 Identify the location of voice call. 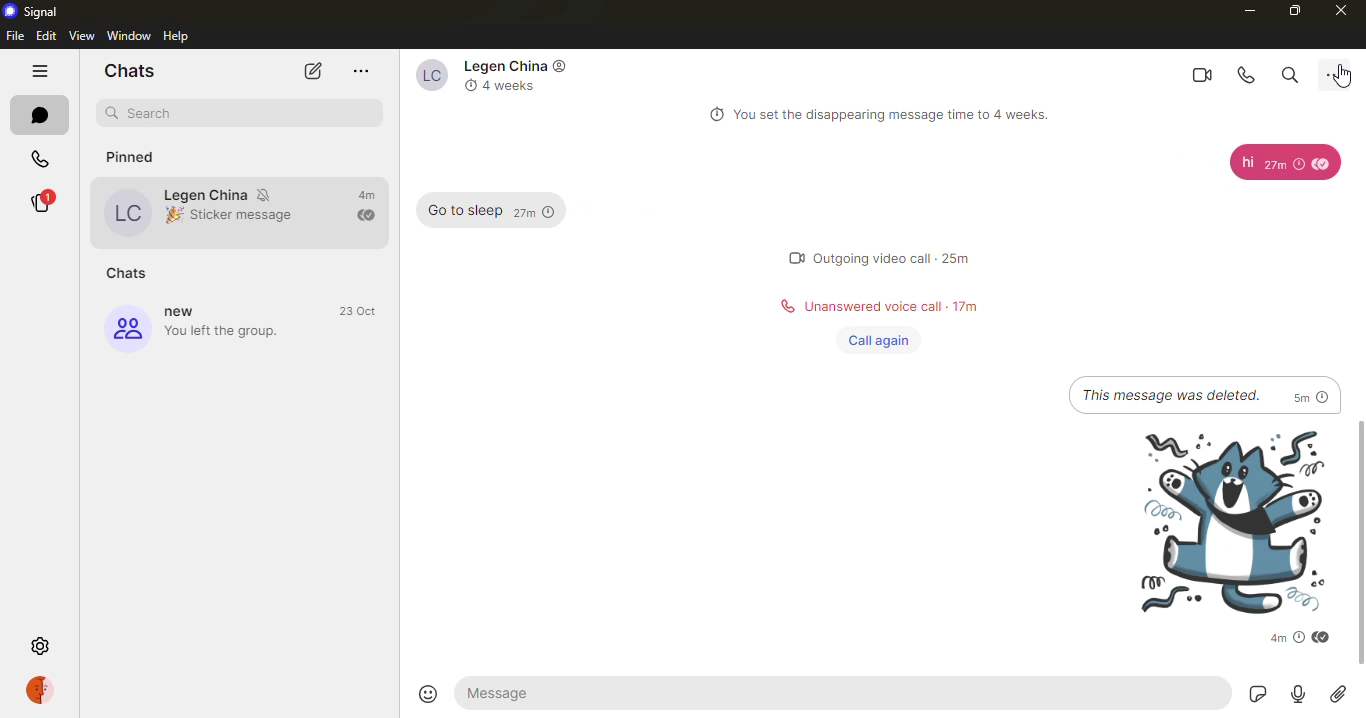
(1242, 74).